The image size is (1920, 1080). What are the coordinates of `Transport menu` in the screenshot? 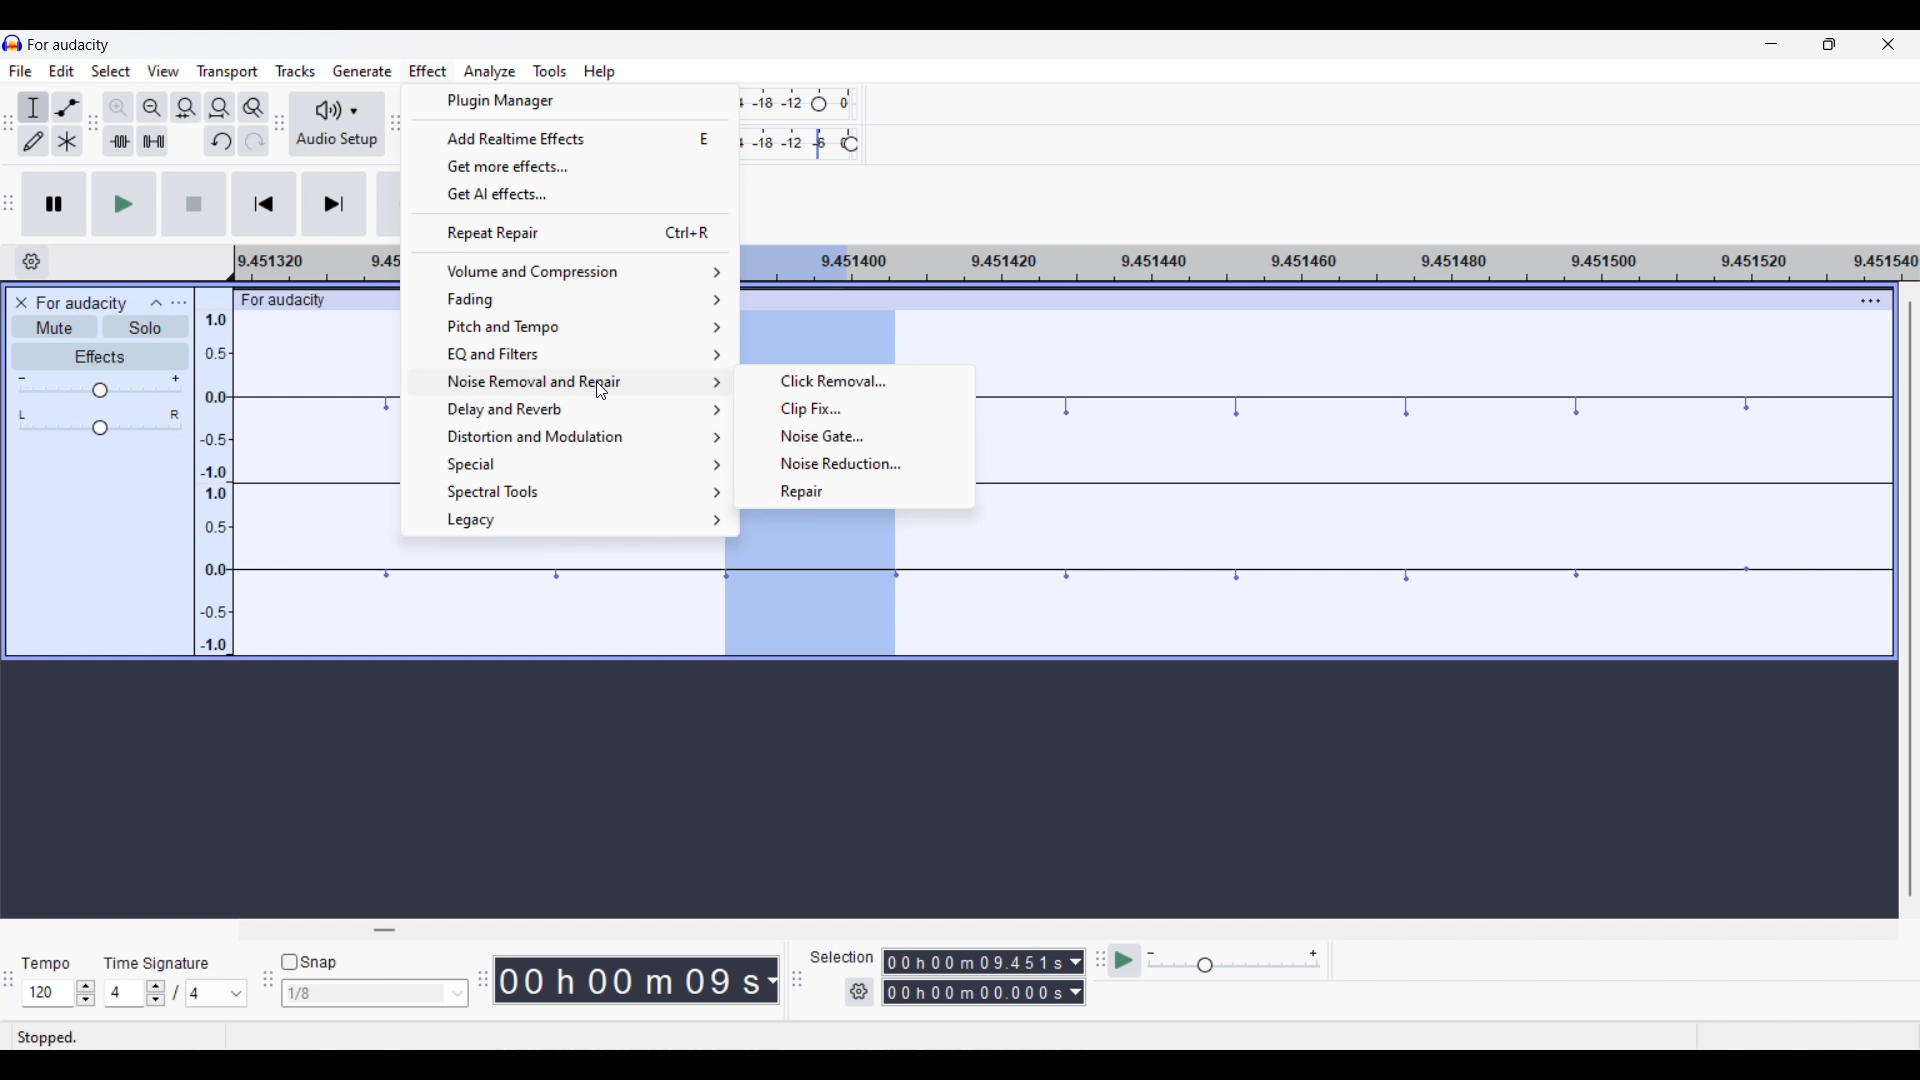 It's located at (227, 72).